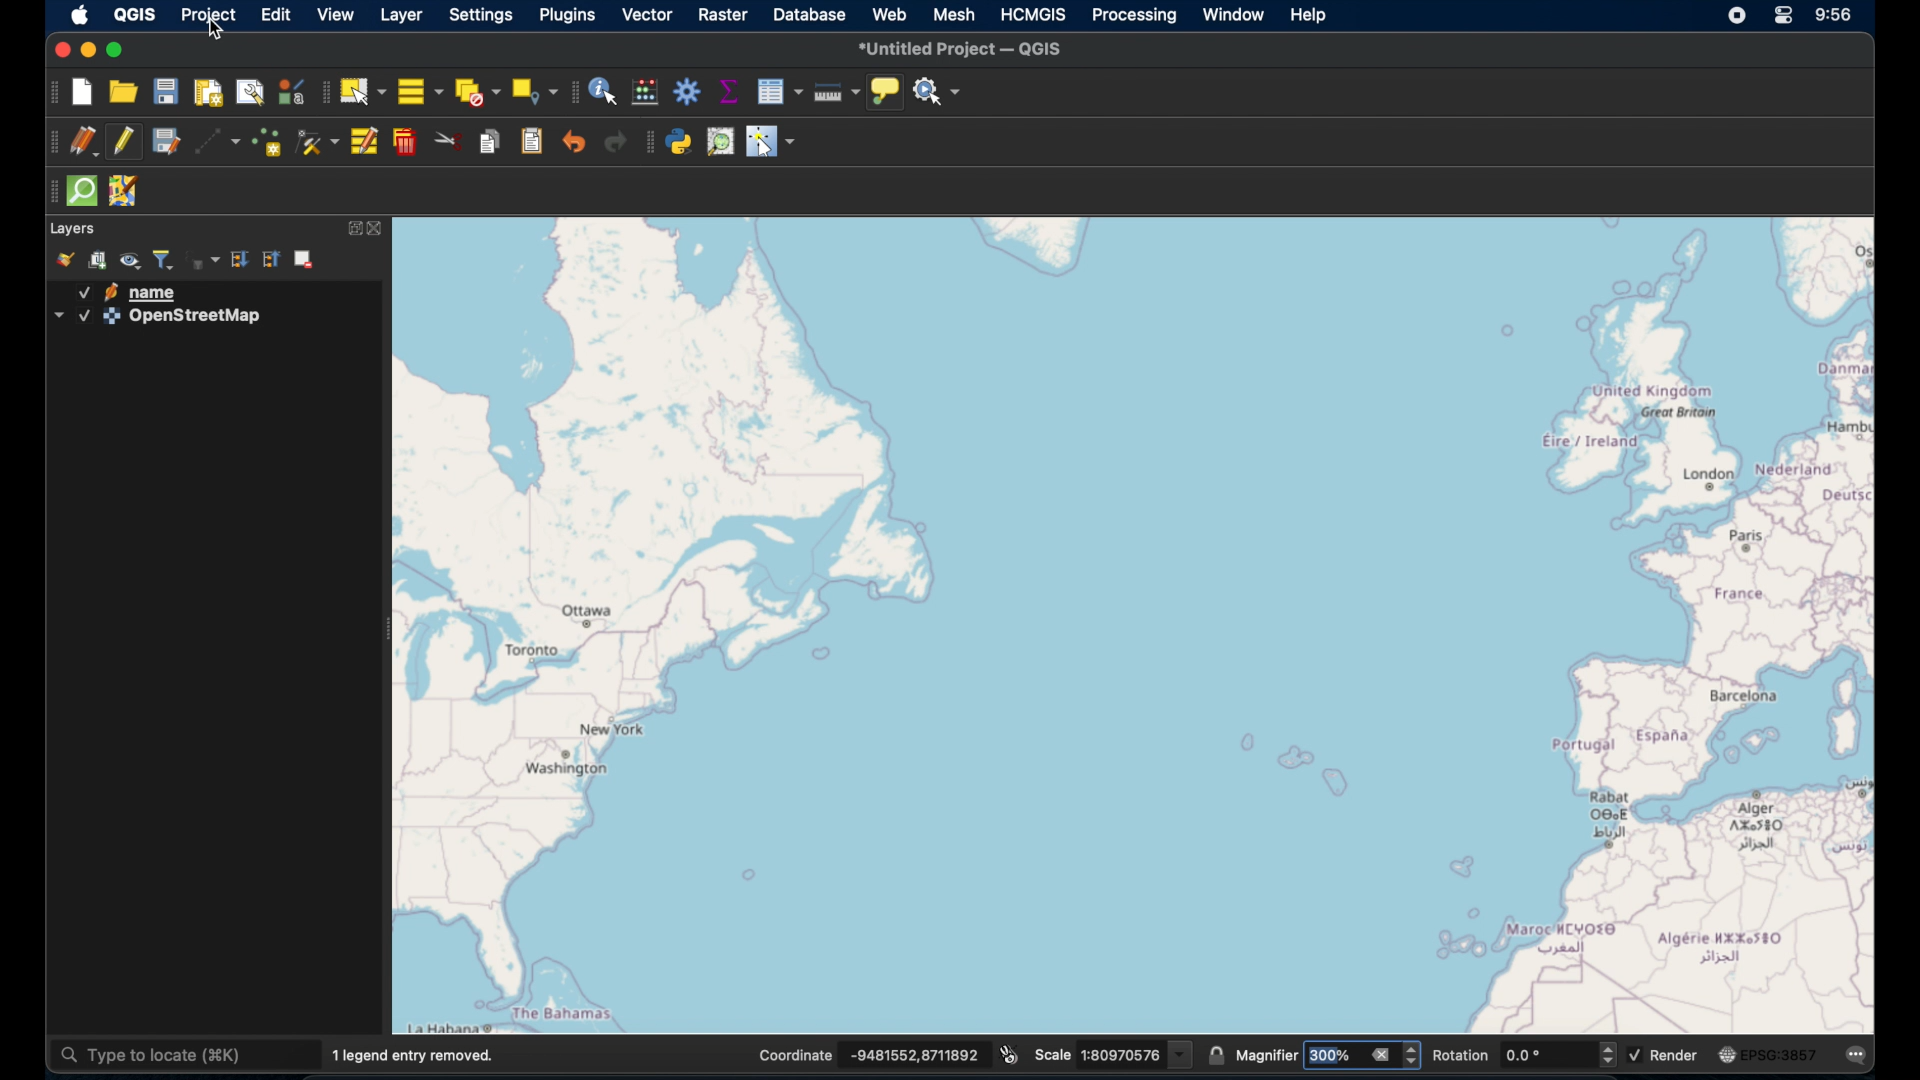 The width and height of the screenshot is (1920, 1080). What do you see at coordinates (332, 14) in the screenshot?
I see `view` at bounding box center [332, 14].